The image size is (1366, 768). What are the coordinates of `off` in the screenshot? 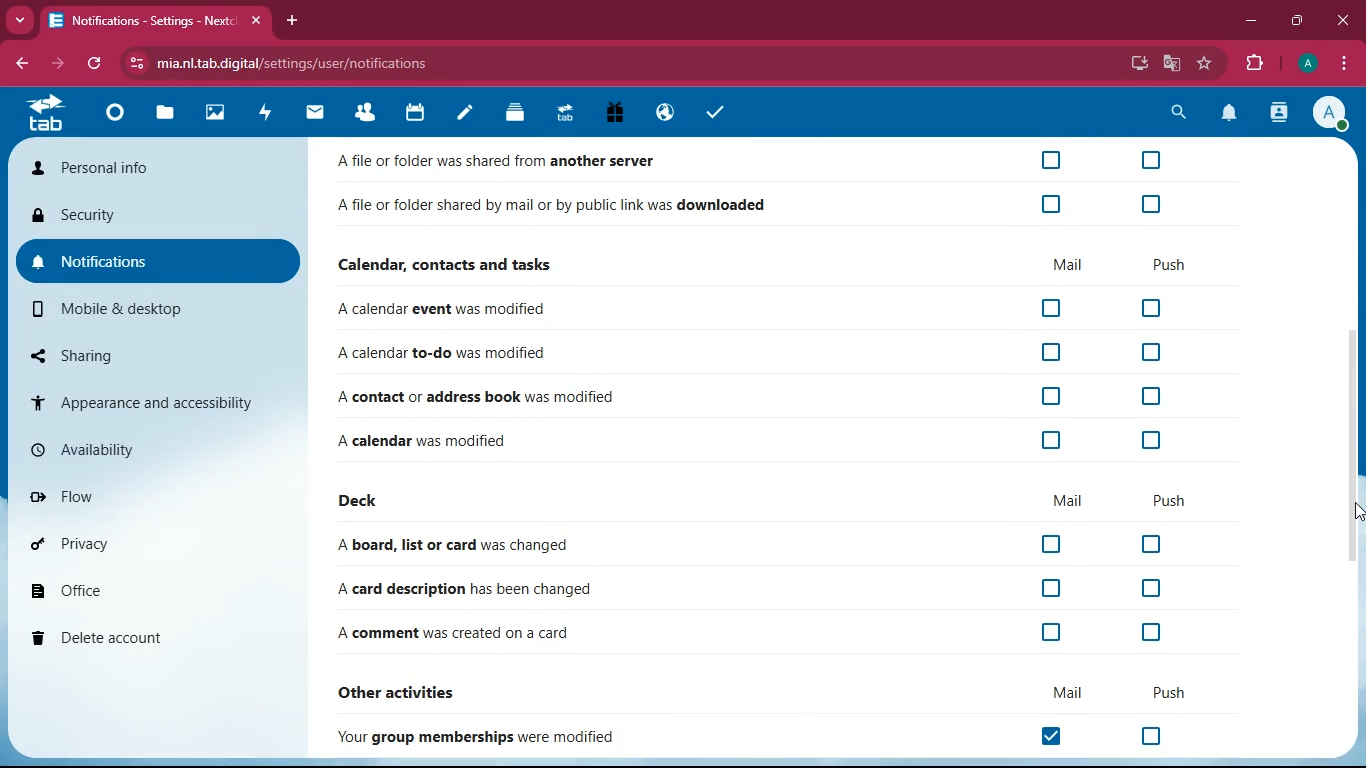 It's located at (1151, 397).